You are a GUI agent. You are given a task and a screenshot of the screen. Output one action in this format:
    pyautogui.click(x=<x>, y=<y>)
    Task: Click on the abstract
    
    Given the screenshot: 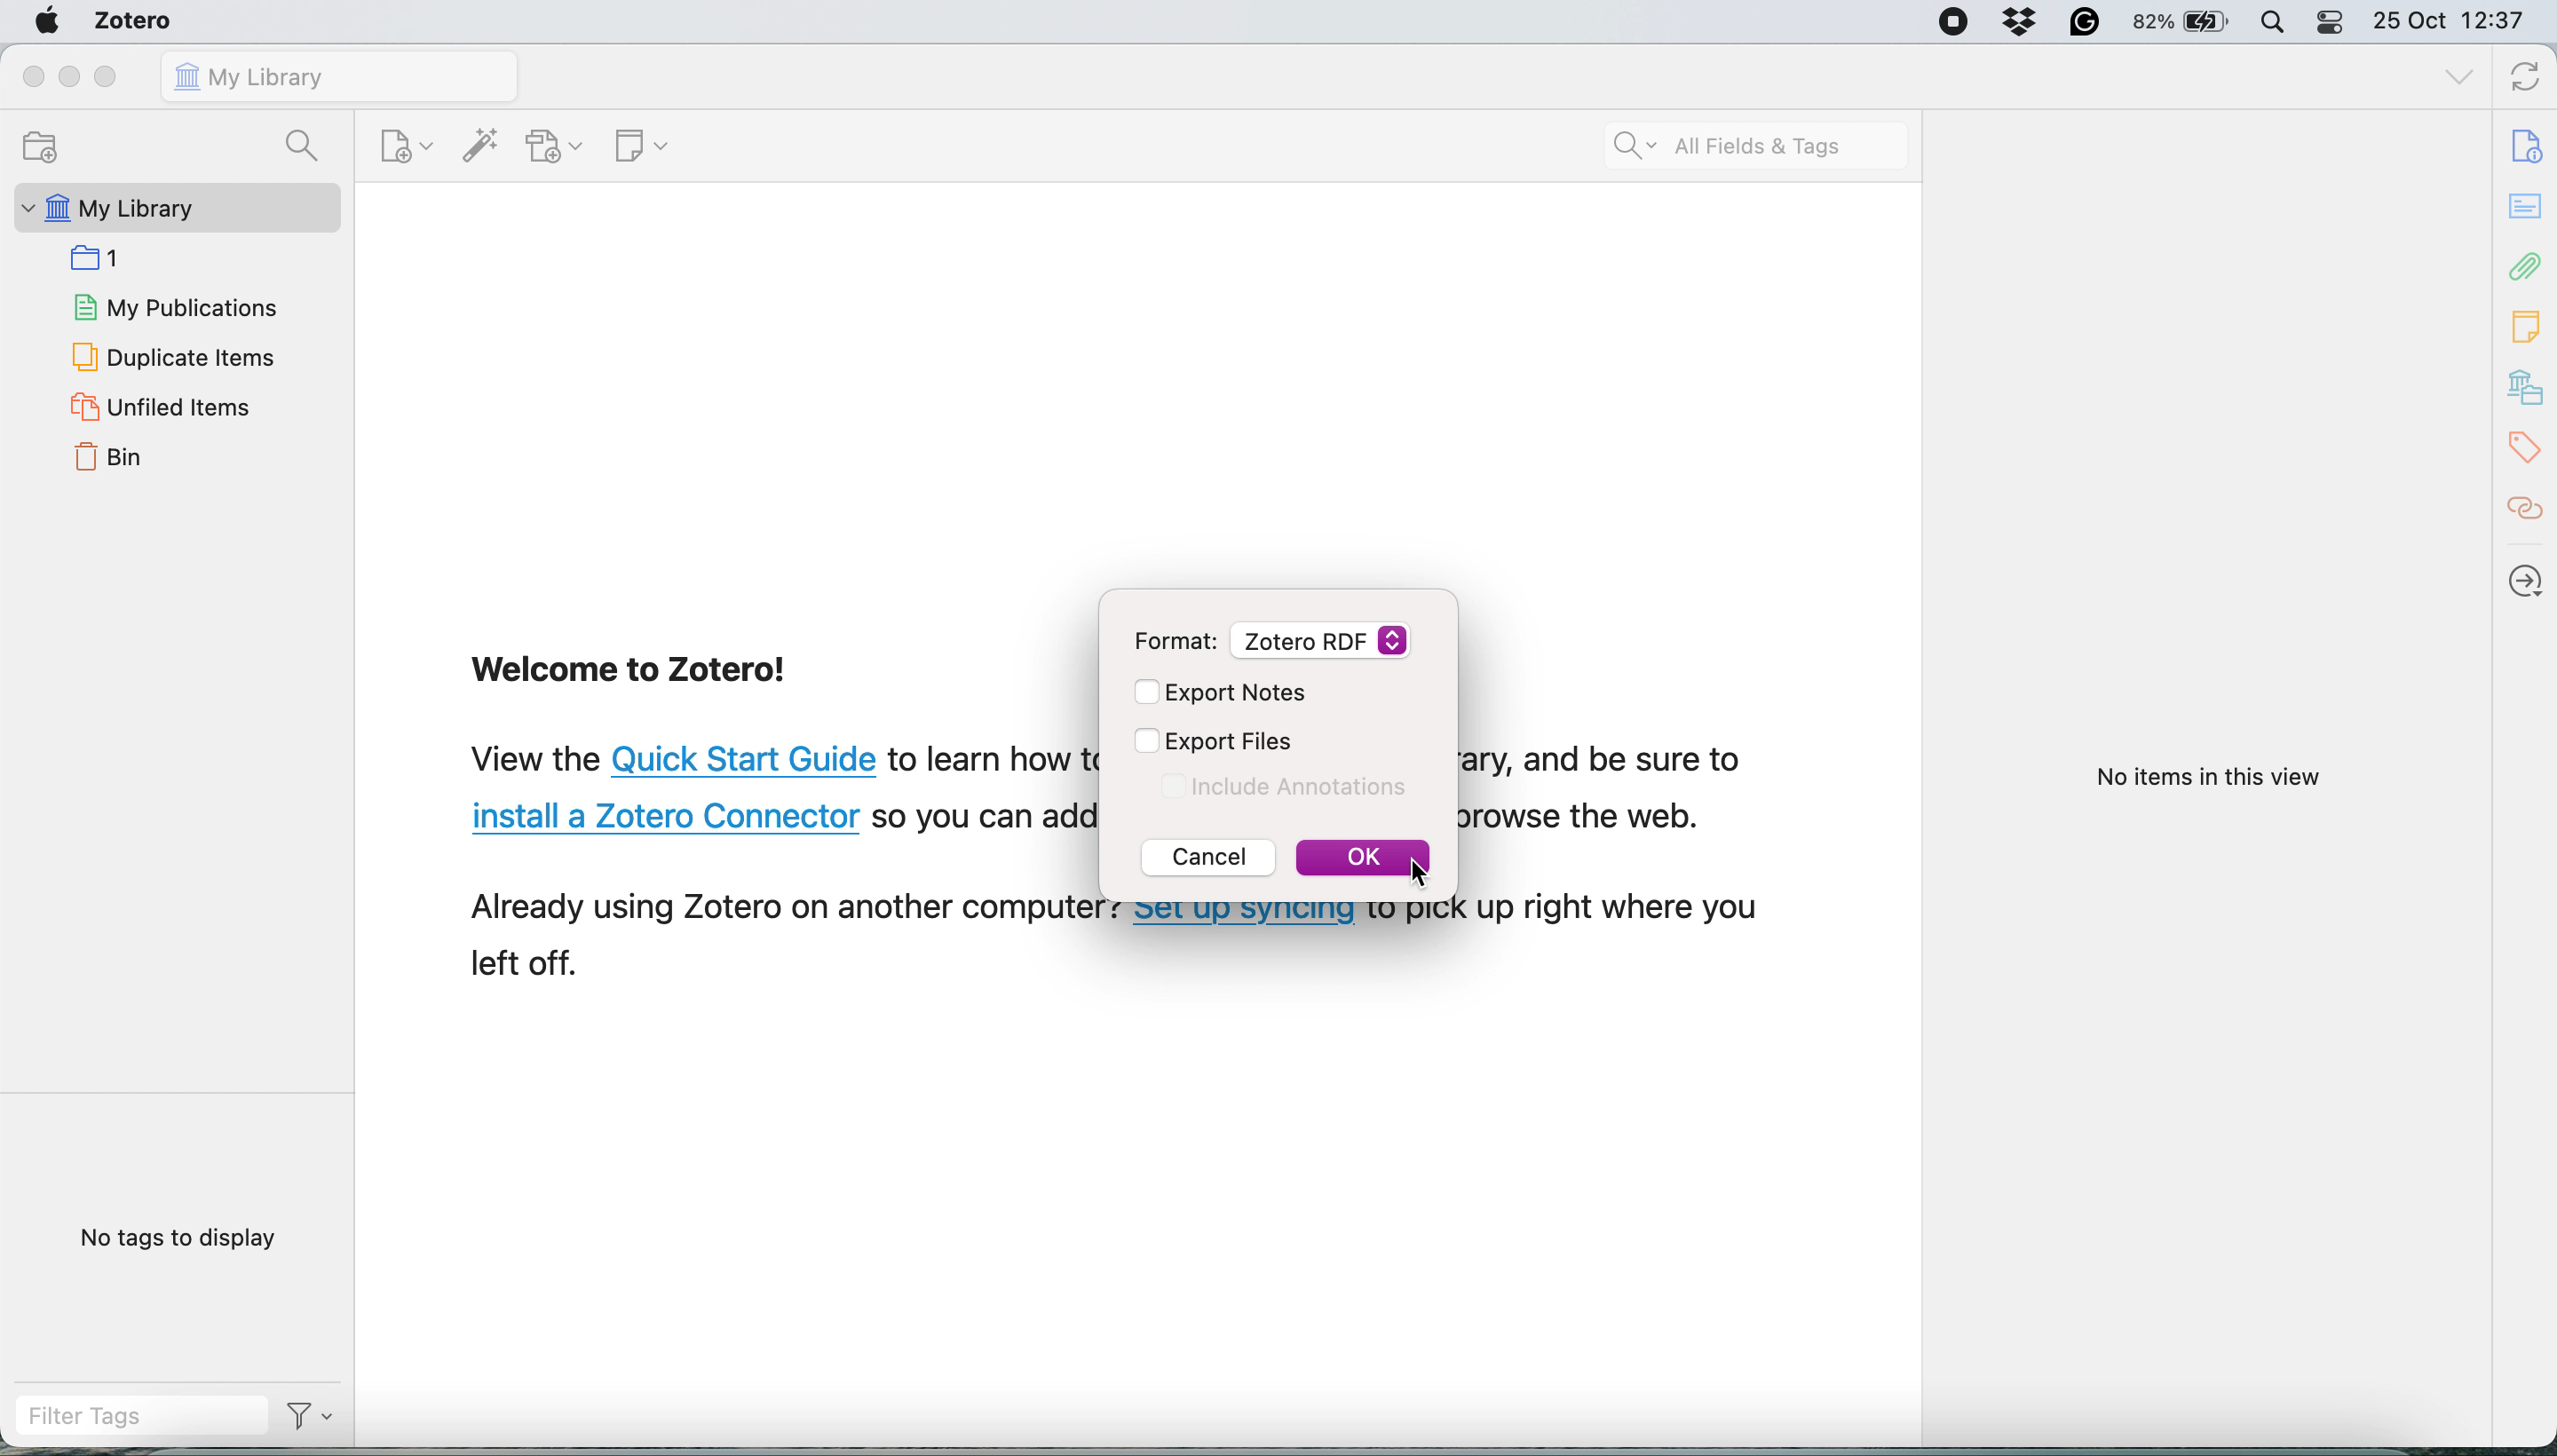 What is the action you would take?
    pyautogui.click(x=2528, y=206)
    